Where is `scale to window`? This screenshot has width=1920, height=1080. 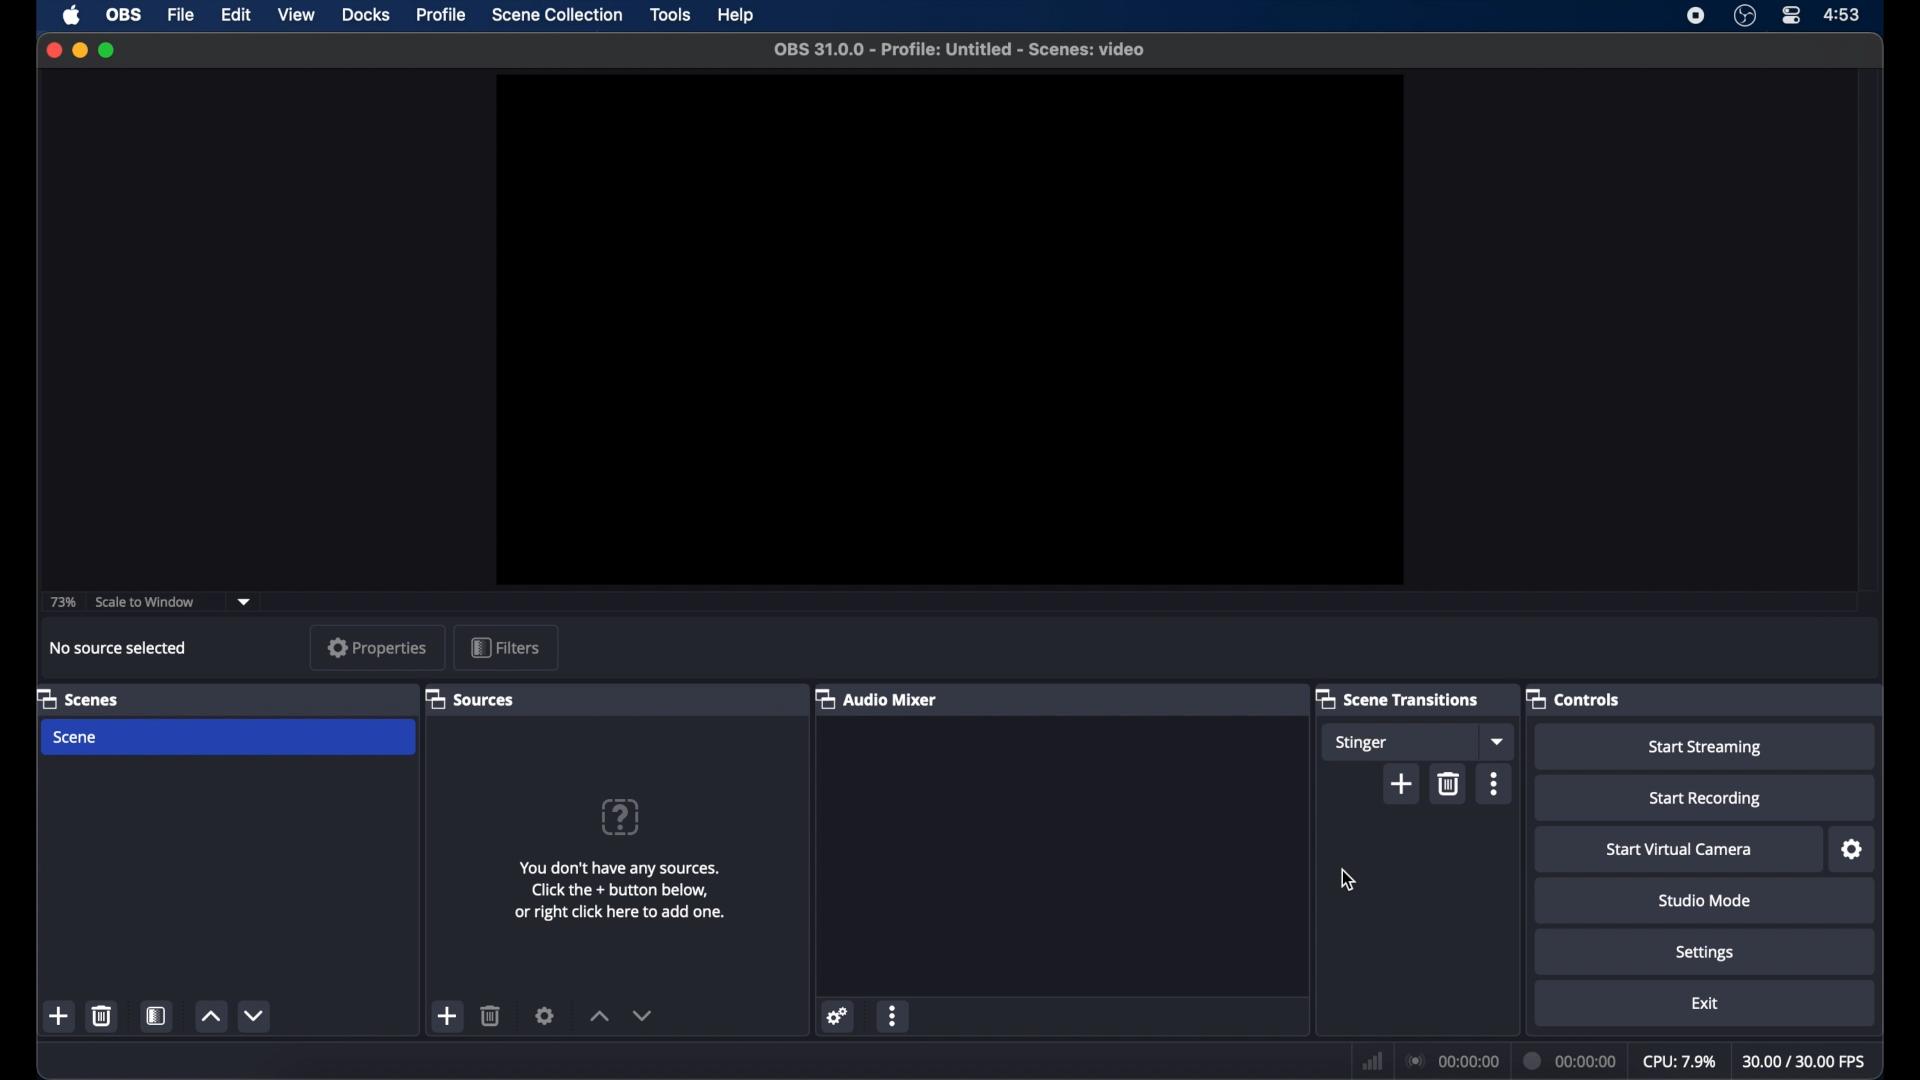 scale to window is located at coordinates (148, 603).